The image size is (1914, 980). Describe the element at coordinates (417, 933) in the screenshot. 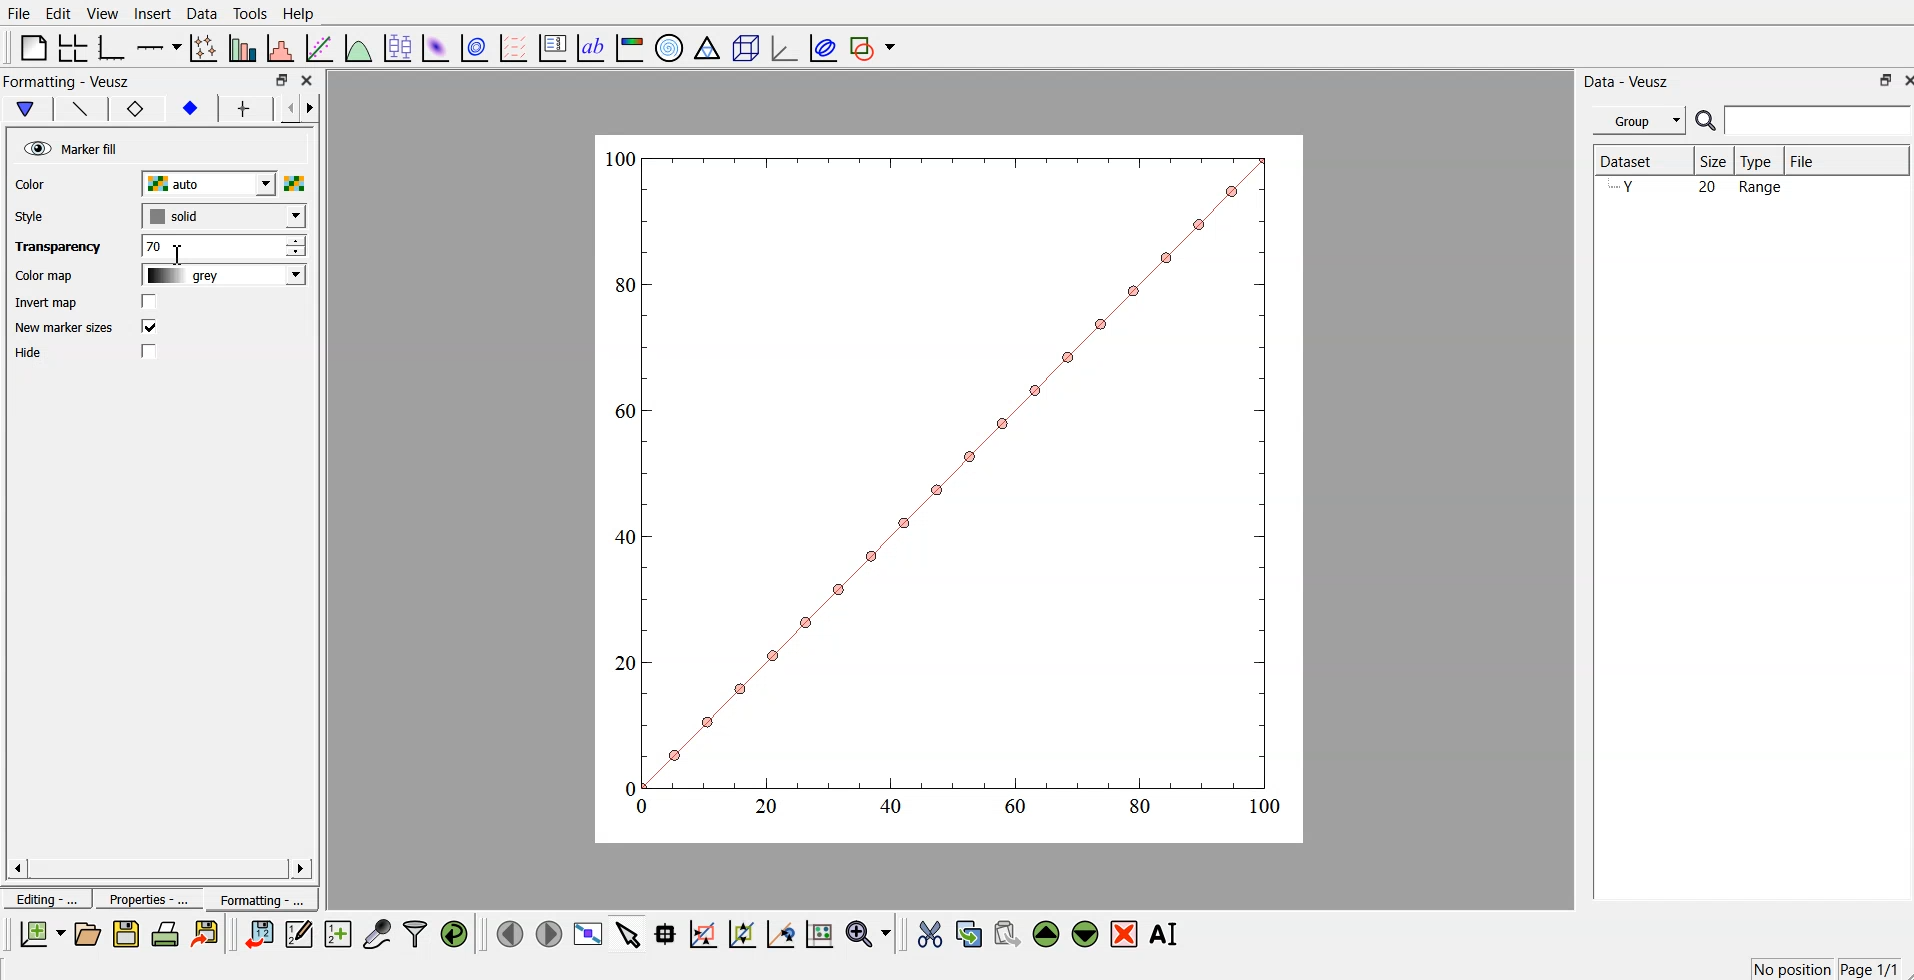

I see `Filter data` at that location.